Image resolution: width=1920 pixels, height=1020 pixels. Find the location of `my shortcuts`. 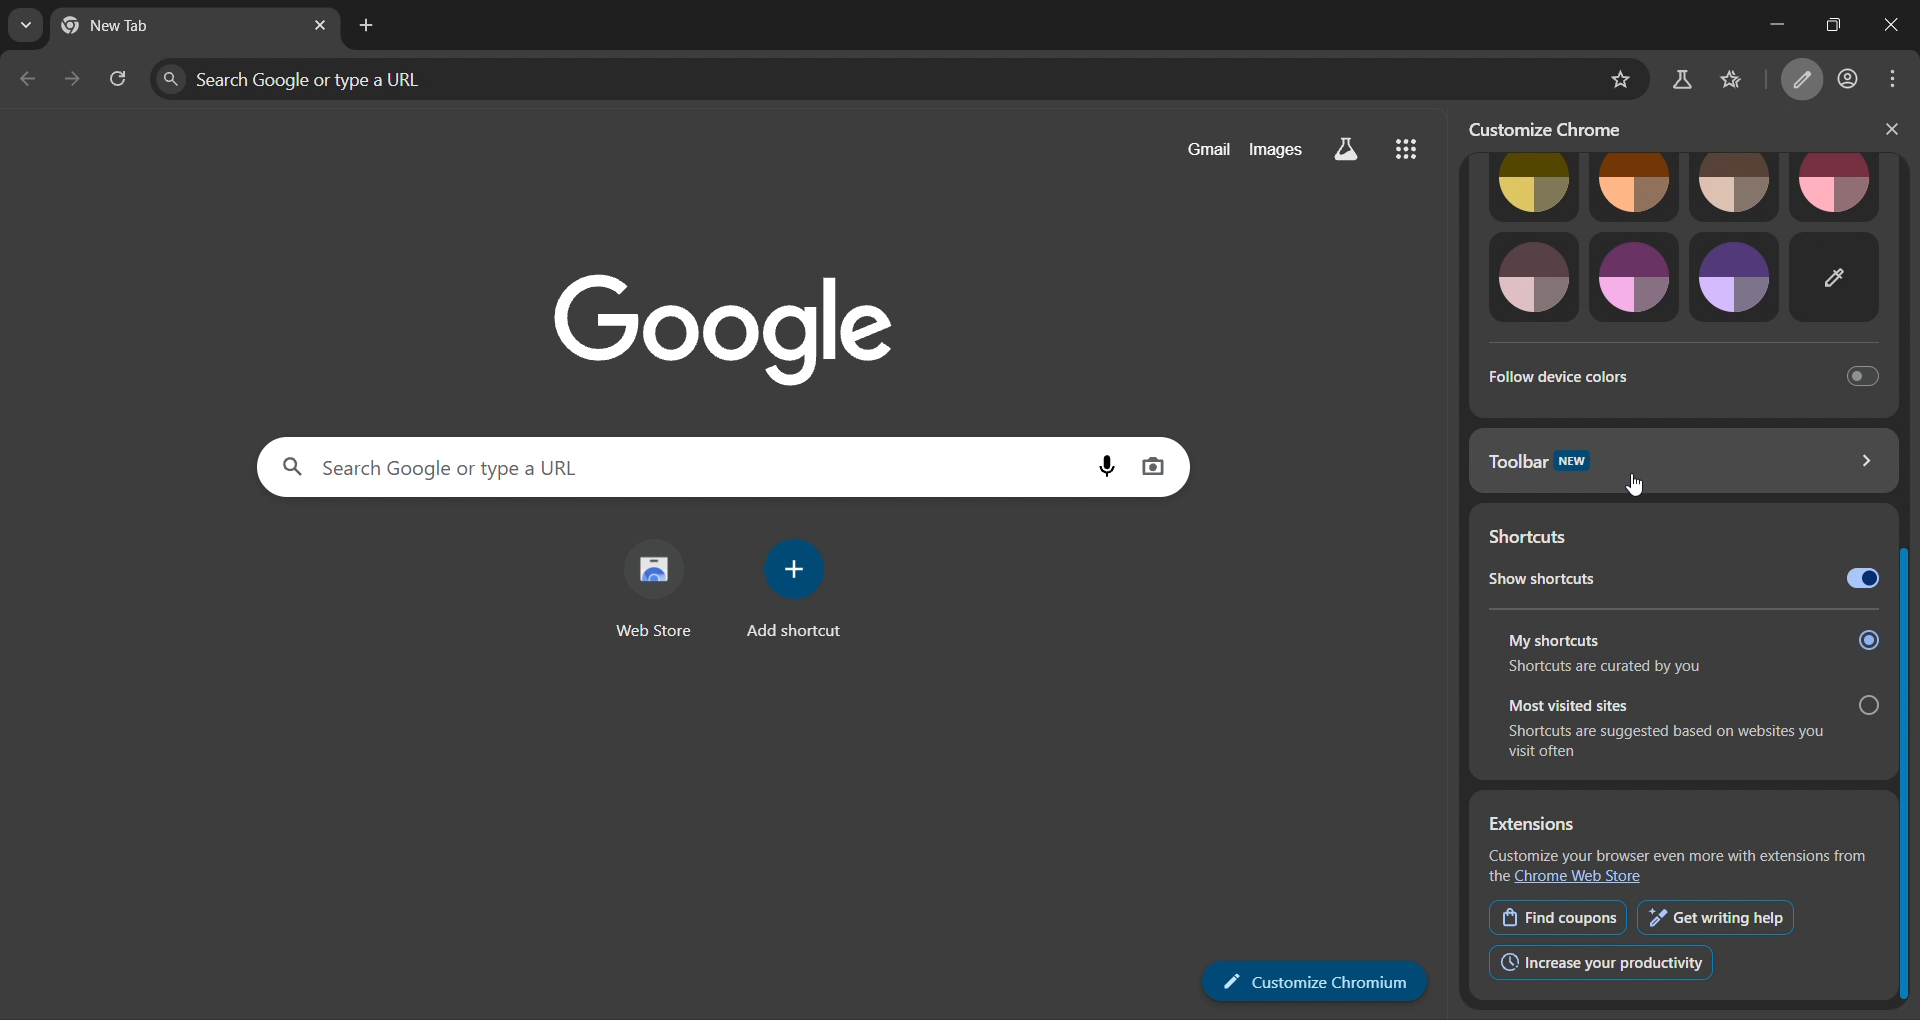

my shortcuts is located at coordinates (1692, 635).